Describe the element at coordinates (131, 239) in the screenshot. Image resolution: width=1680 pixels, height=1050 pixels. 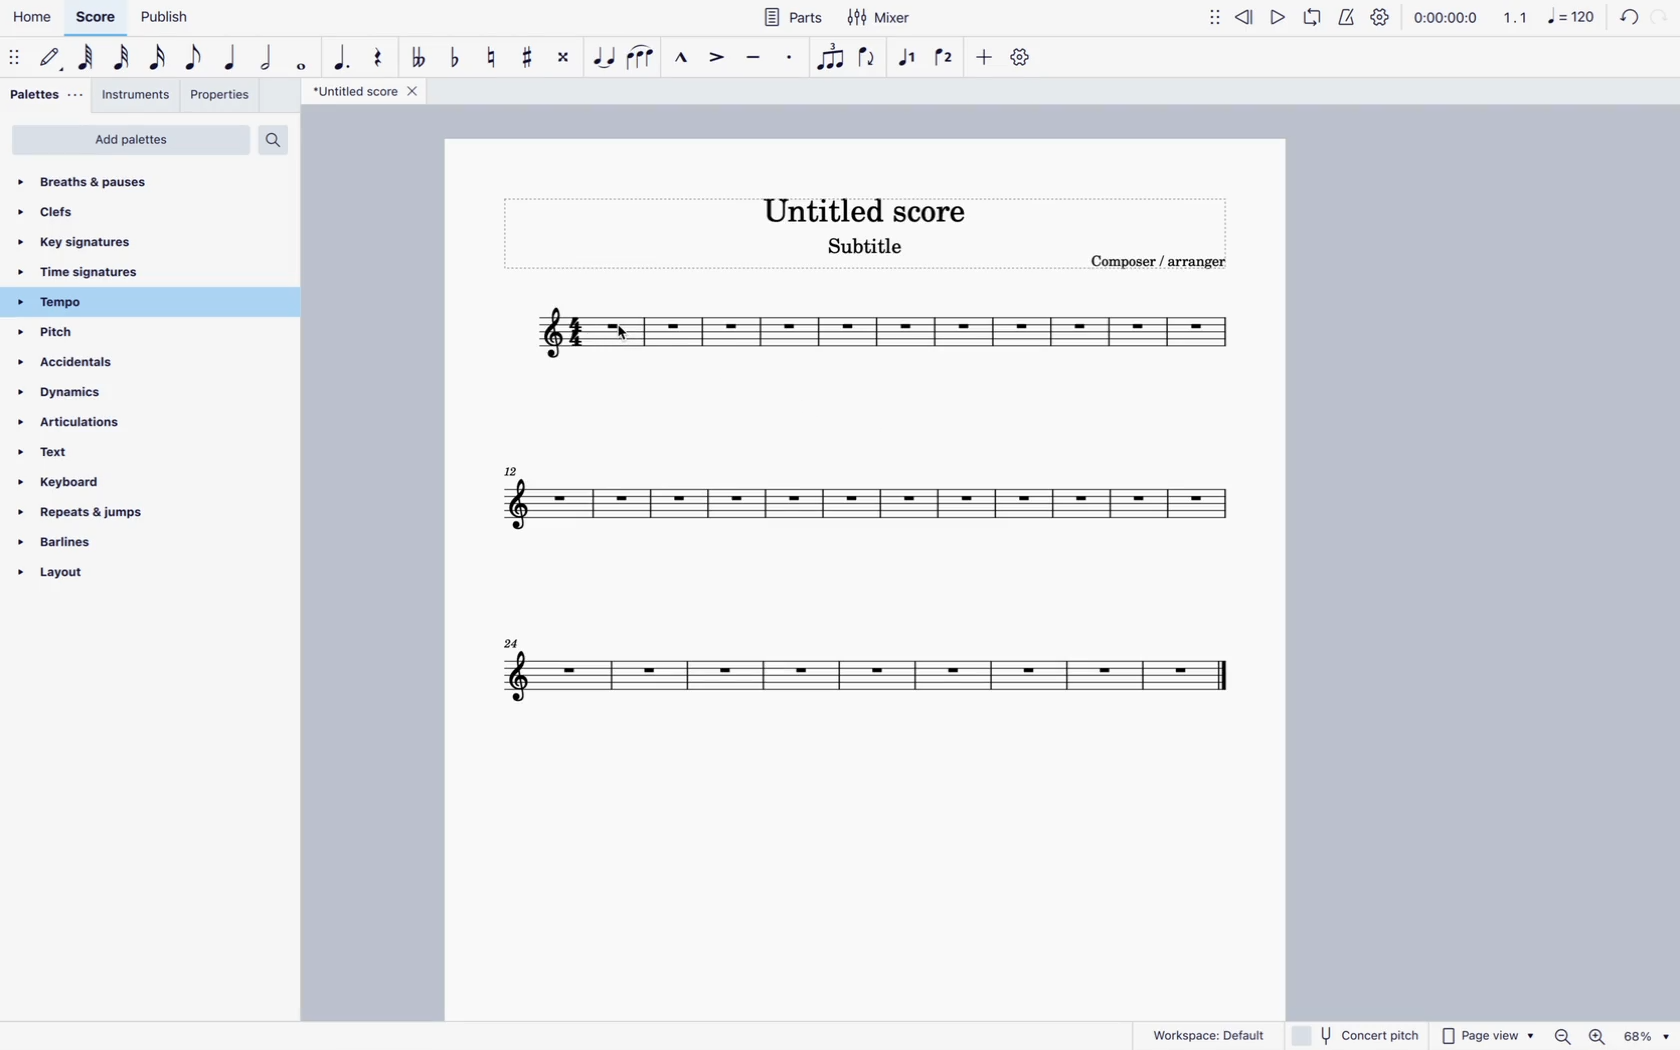
I see `key signatures` at that location.